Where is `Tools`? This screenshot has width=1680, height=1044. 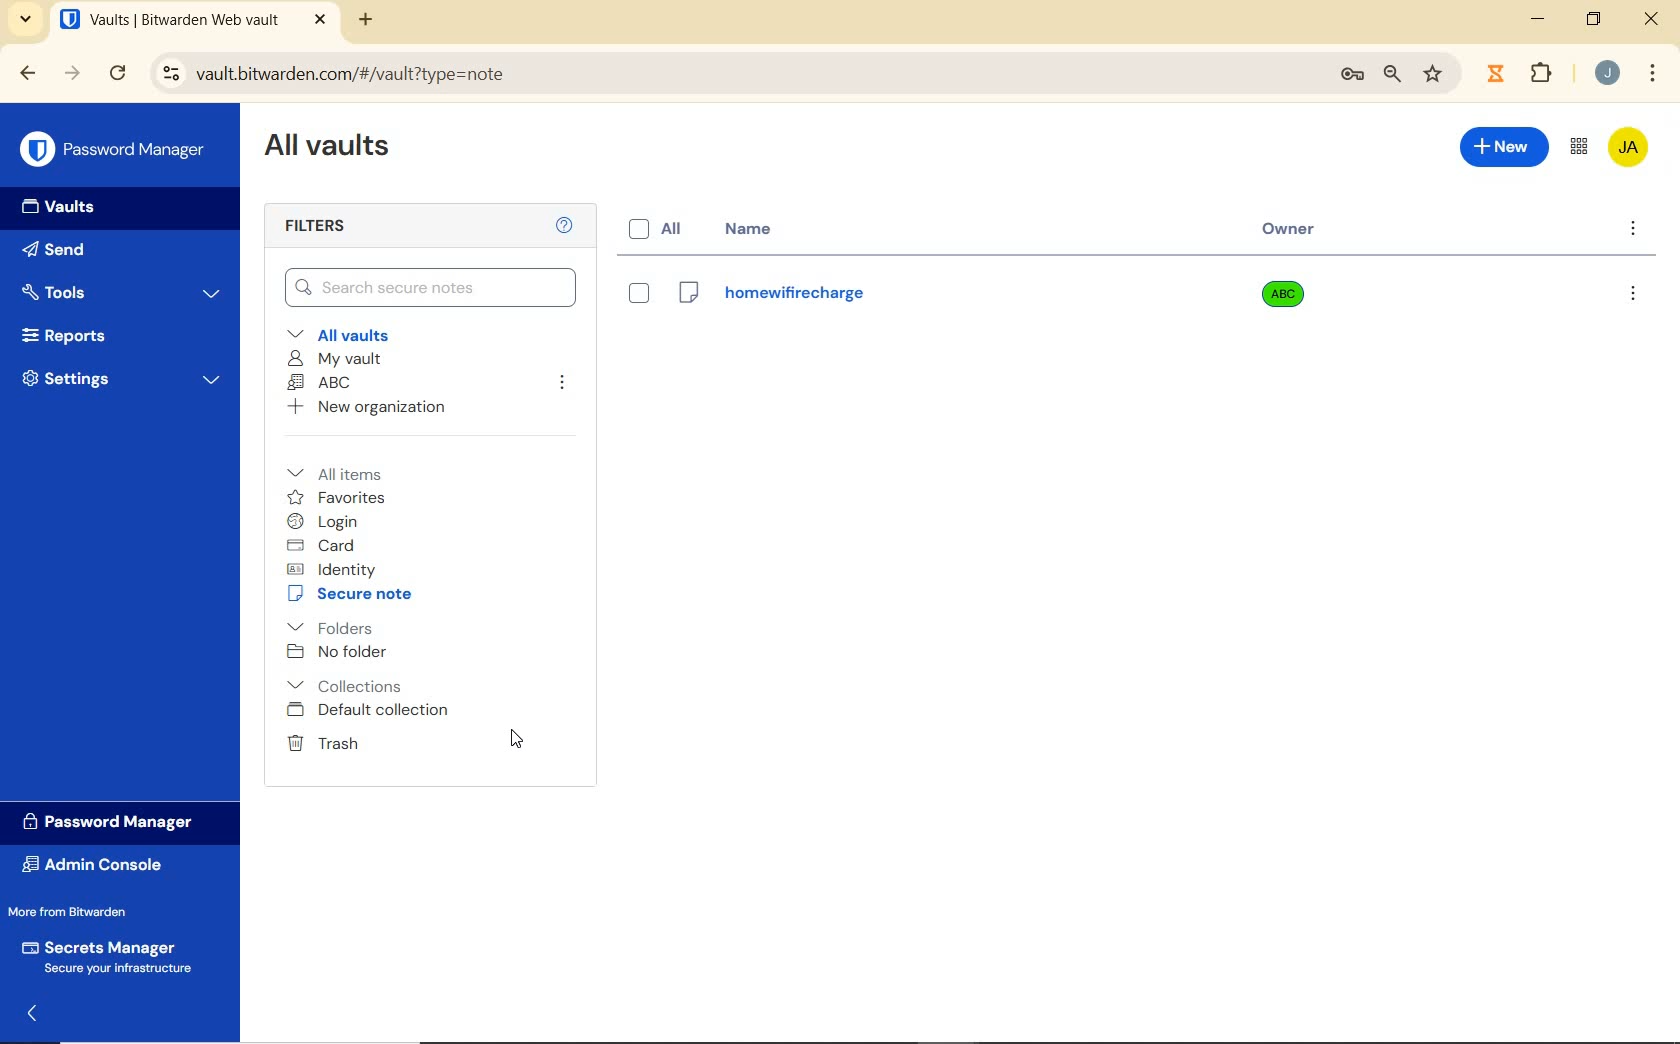 Tools is located at coordinates (123, 291).